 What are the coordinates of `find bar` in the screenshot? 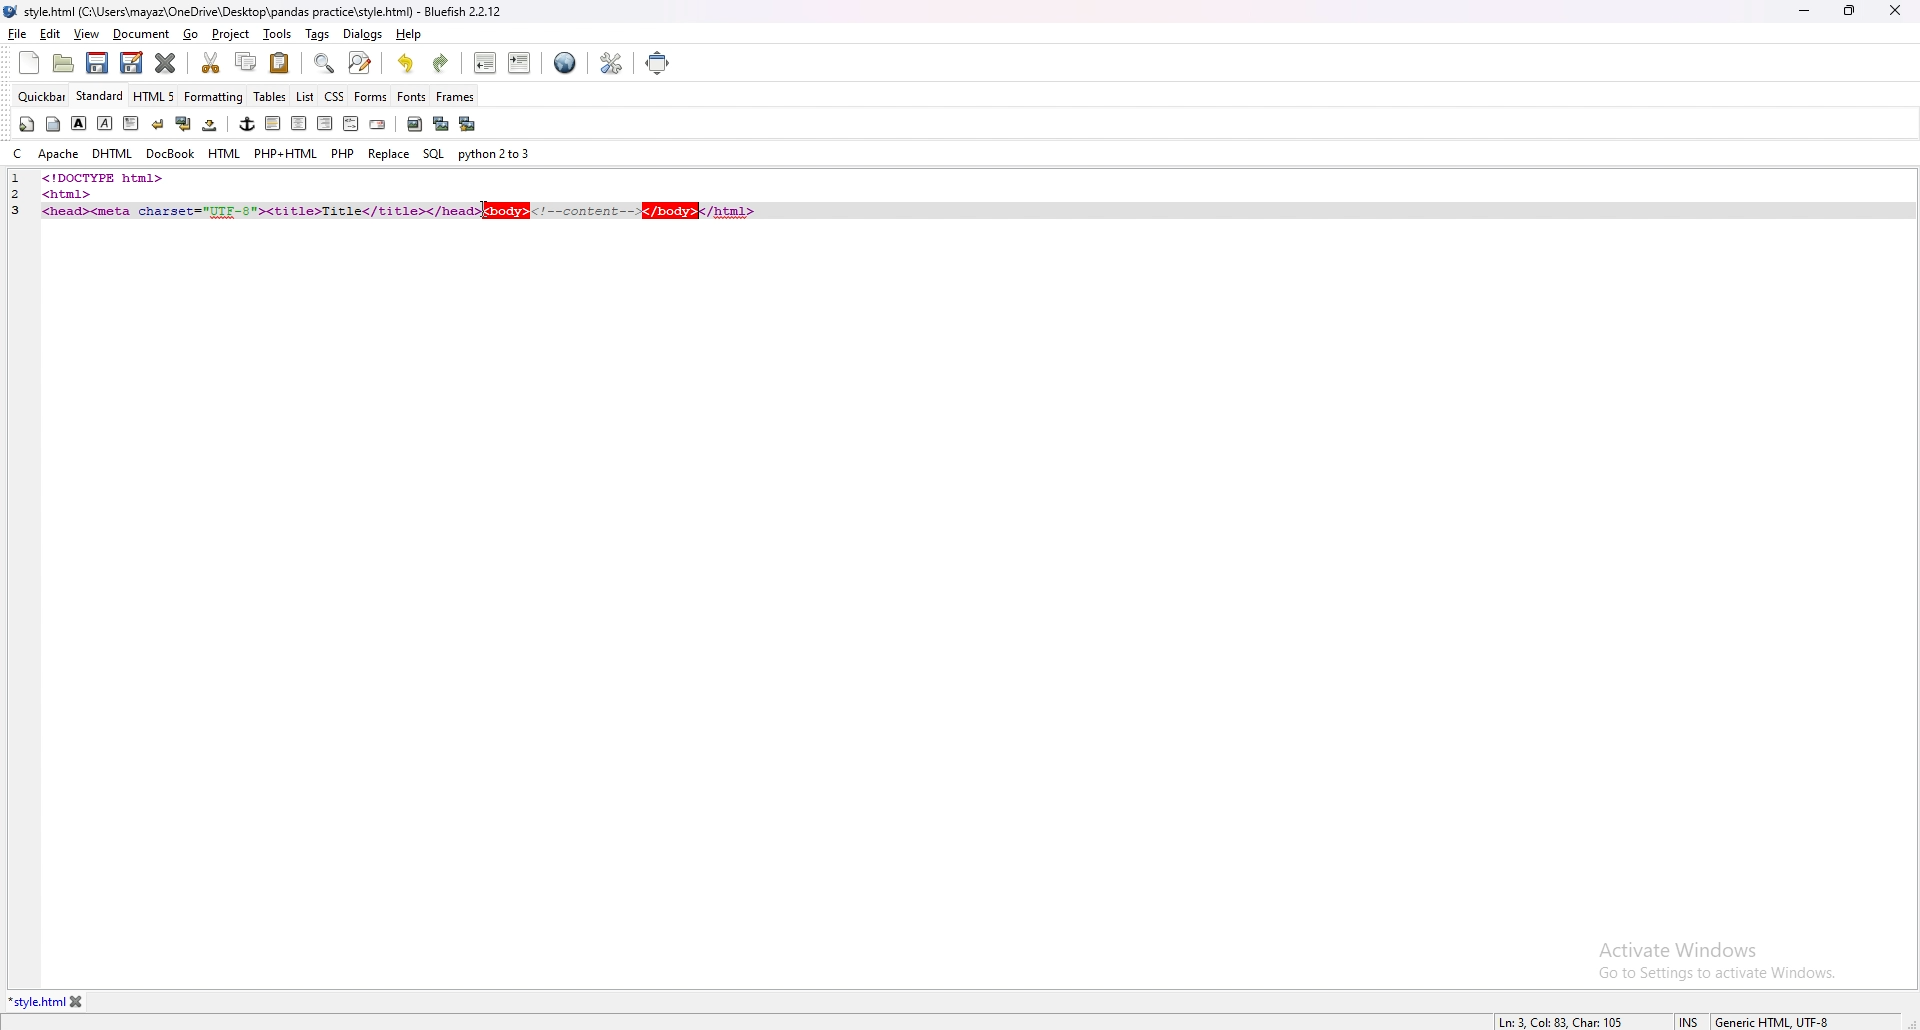 It's located at (325, 64).